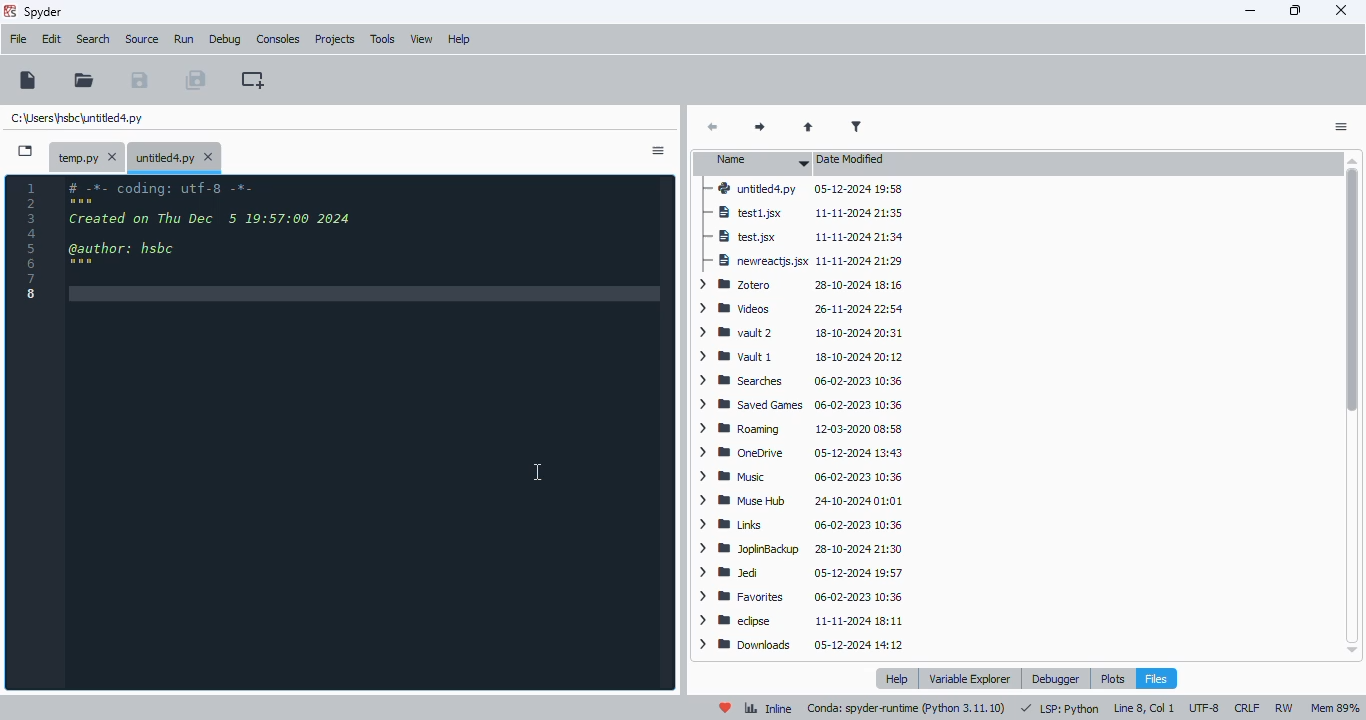 This screenshot has width=1366, height=720. What do you see at coordinates (1248, 708) in the screenshot?
I see `CRLF` at bounding box center [1248, 708].